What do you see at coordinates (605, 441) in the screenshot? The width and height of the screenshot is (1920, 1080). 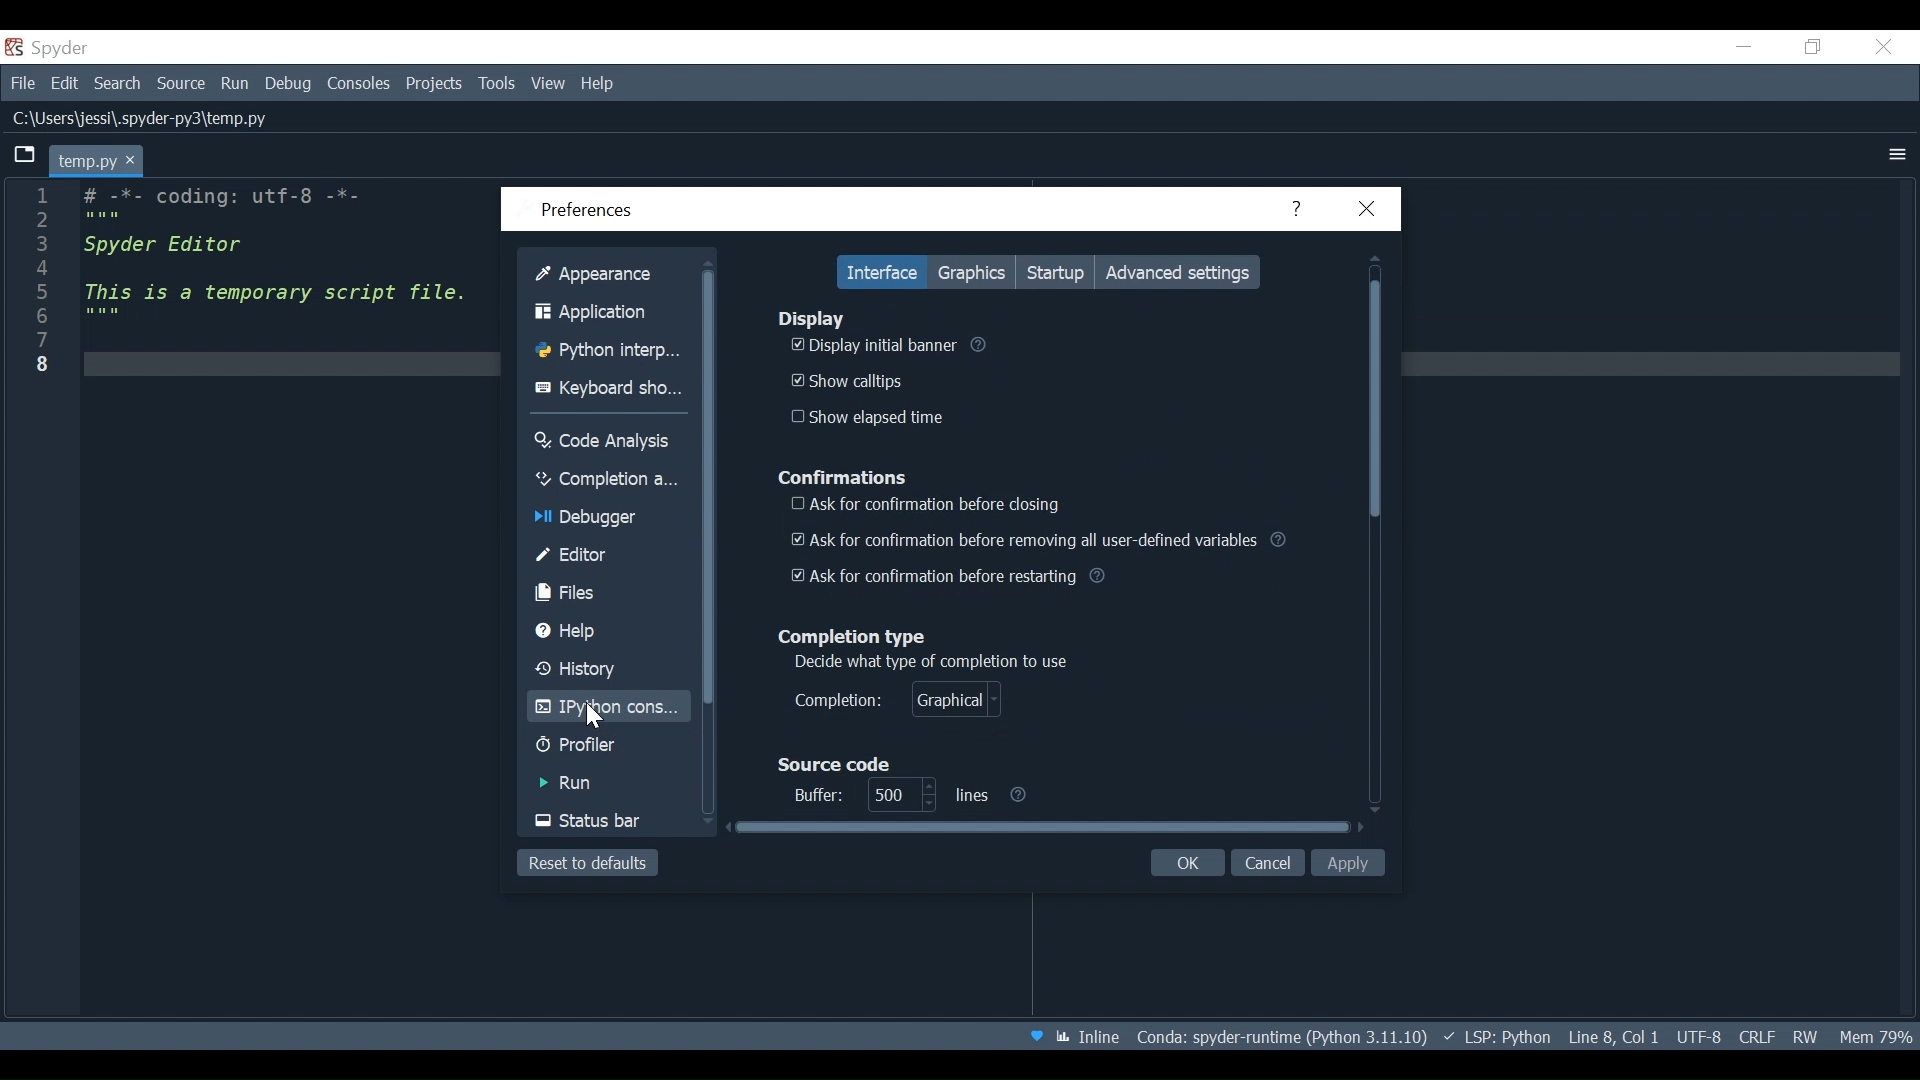 I see `Code Analysis` at bounding box center [605, 441].